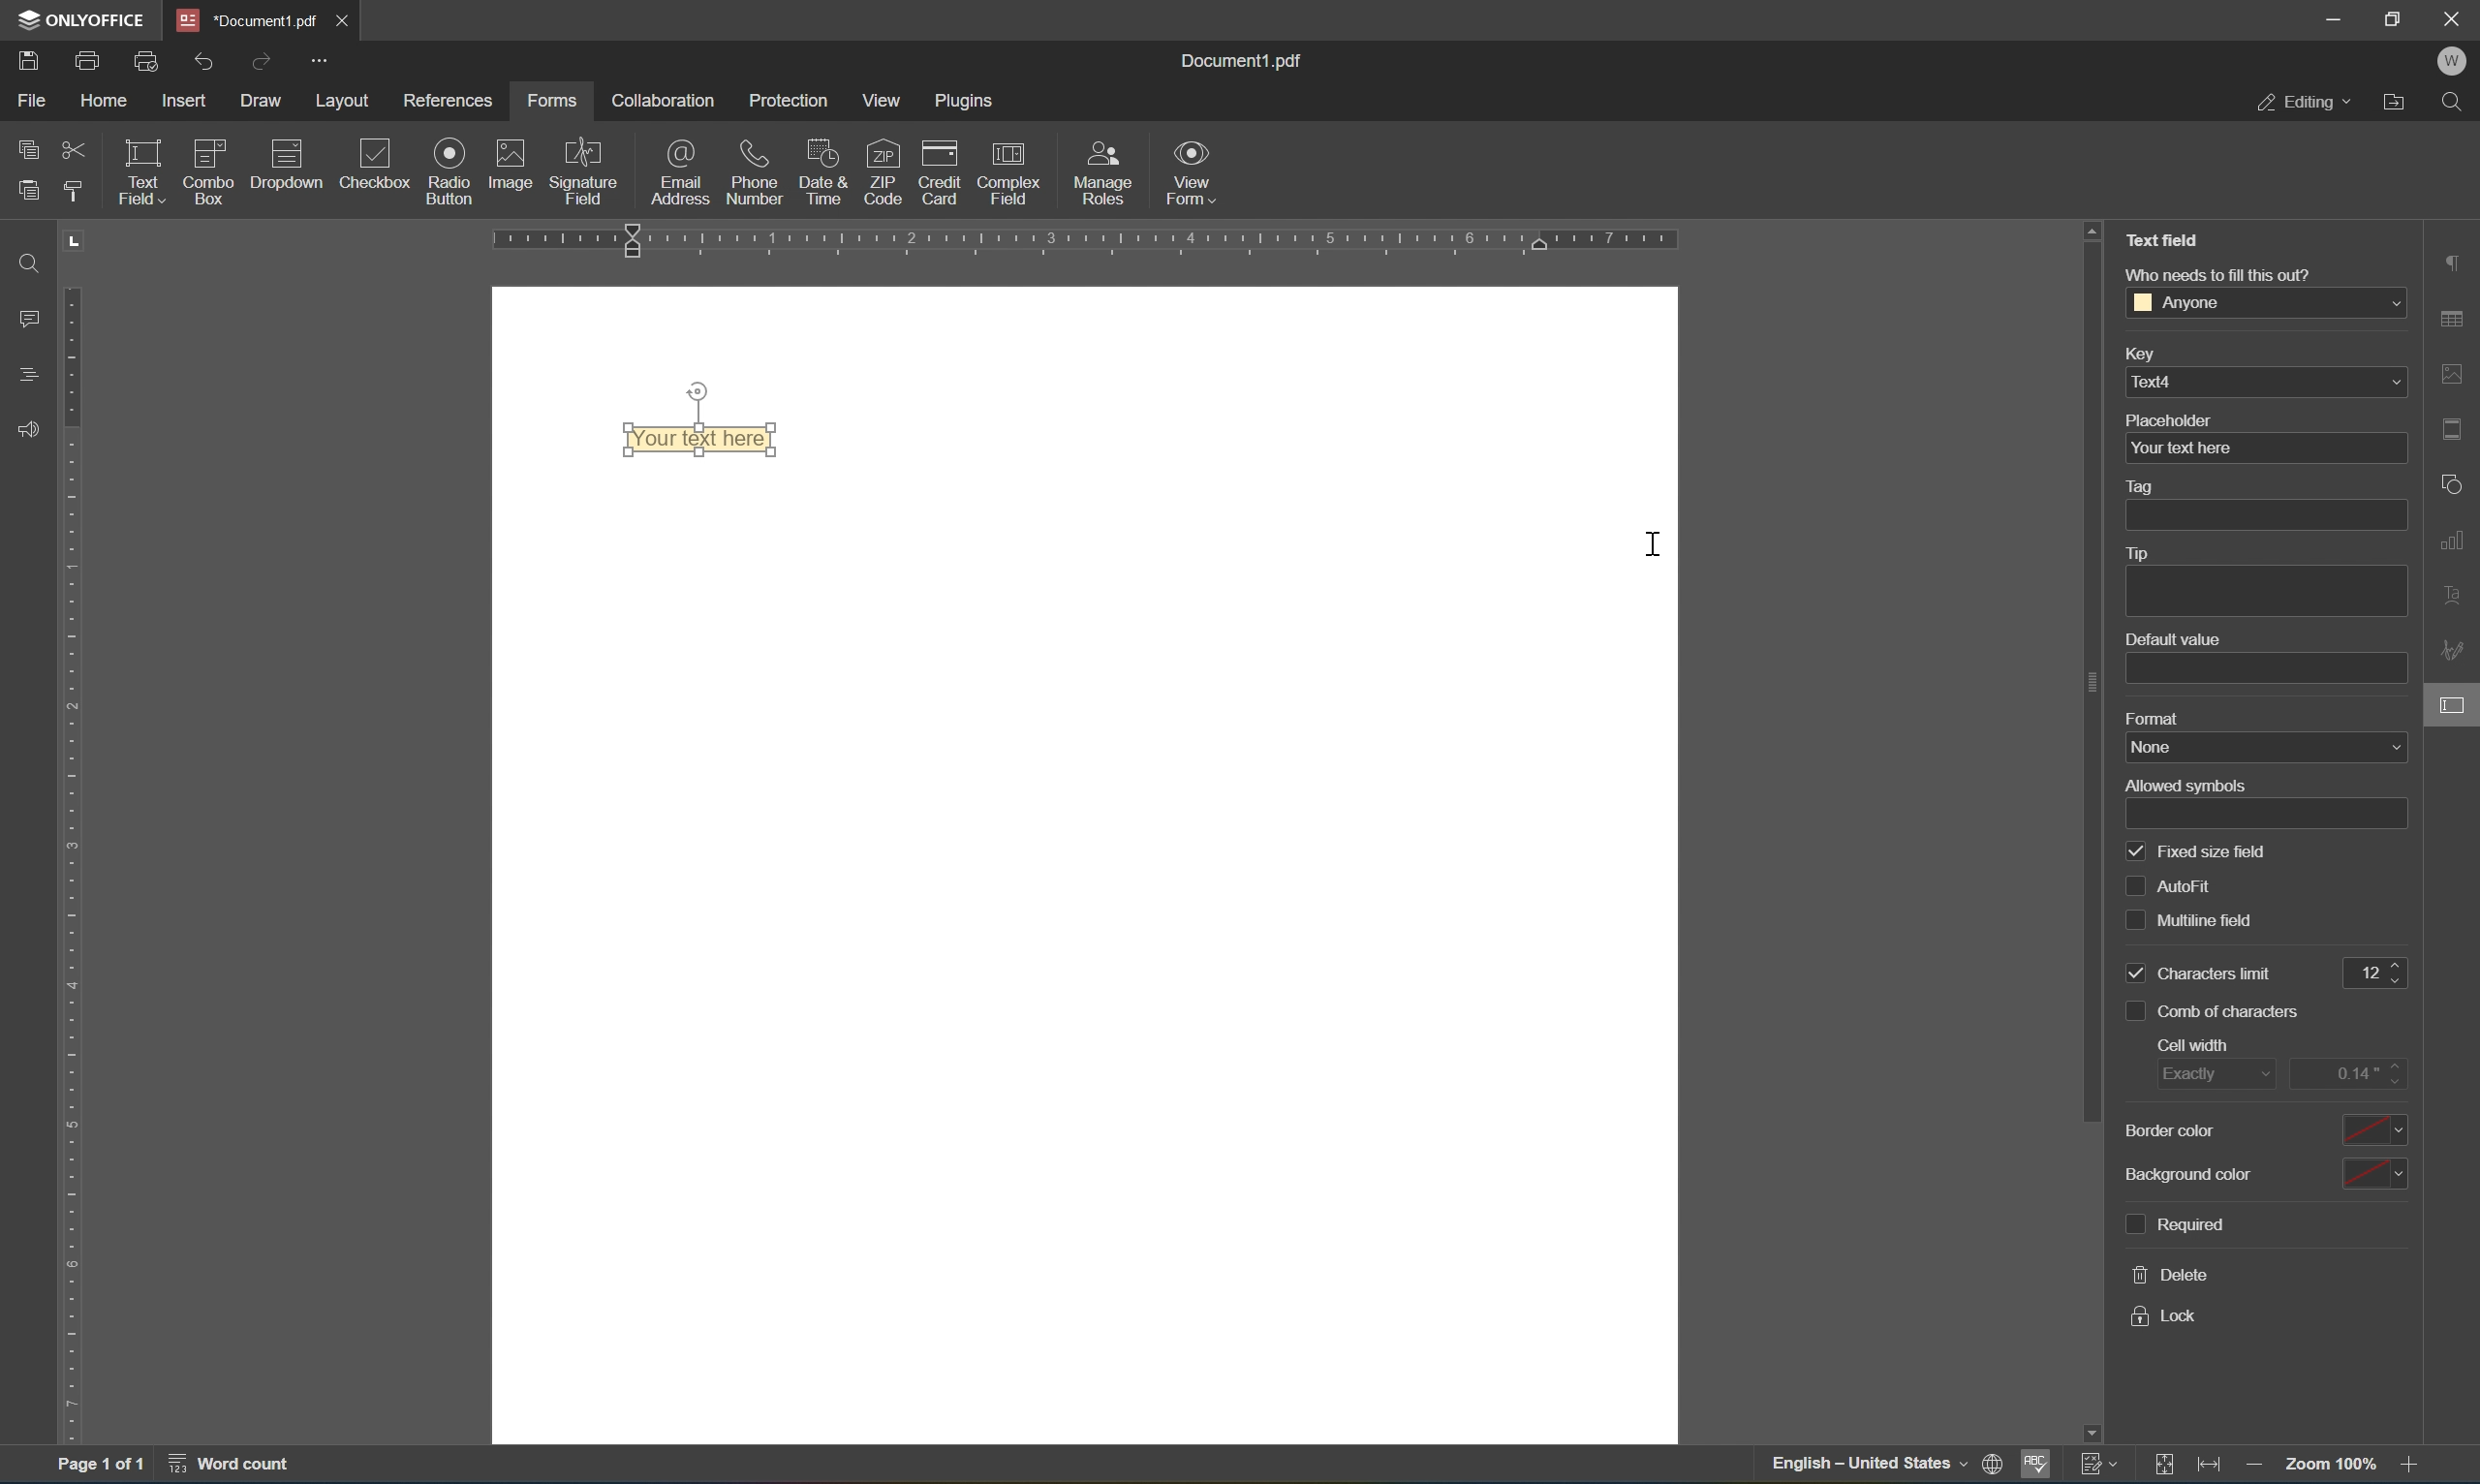  What do you see at coordinates (30, 64) in the screenshot?
I see `save` at bounding box center [30, 64].